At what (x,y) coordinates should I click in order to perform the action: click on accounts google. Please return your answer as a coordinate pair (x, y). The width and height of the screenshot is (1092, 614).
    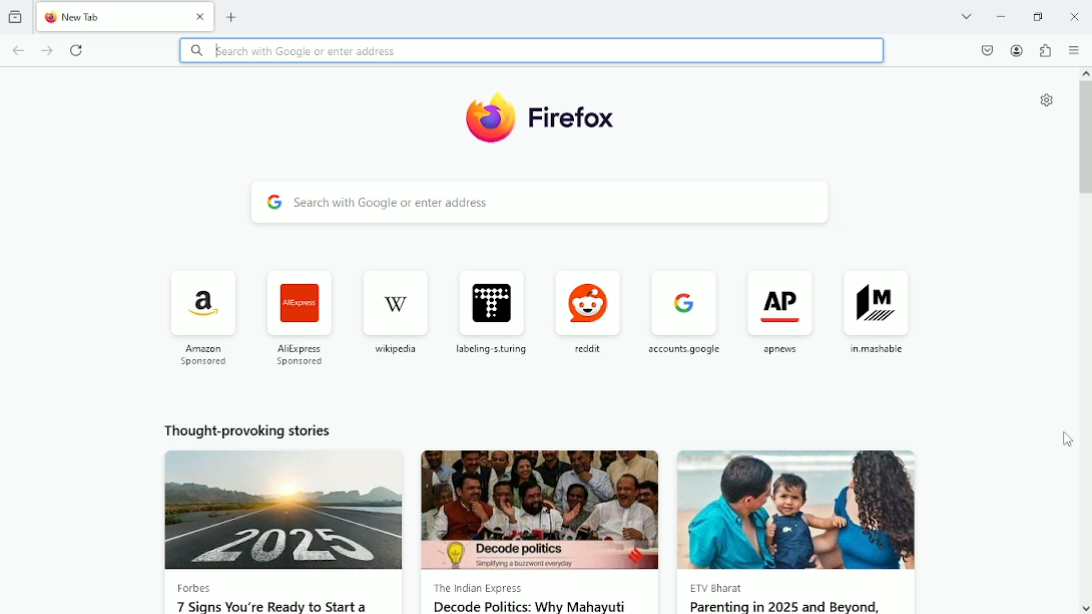
    Looking at the image, I should click on (683, 323).